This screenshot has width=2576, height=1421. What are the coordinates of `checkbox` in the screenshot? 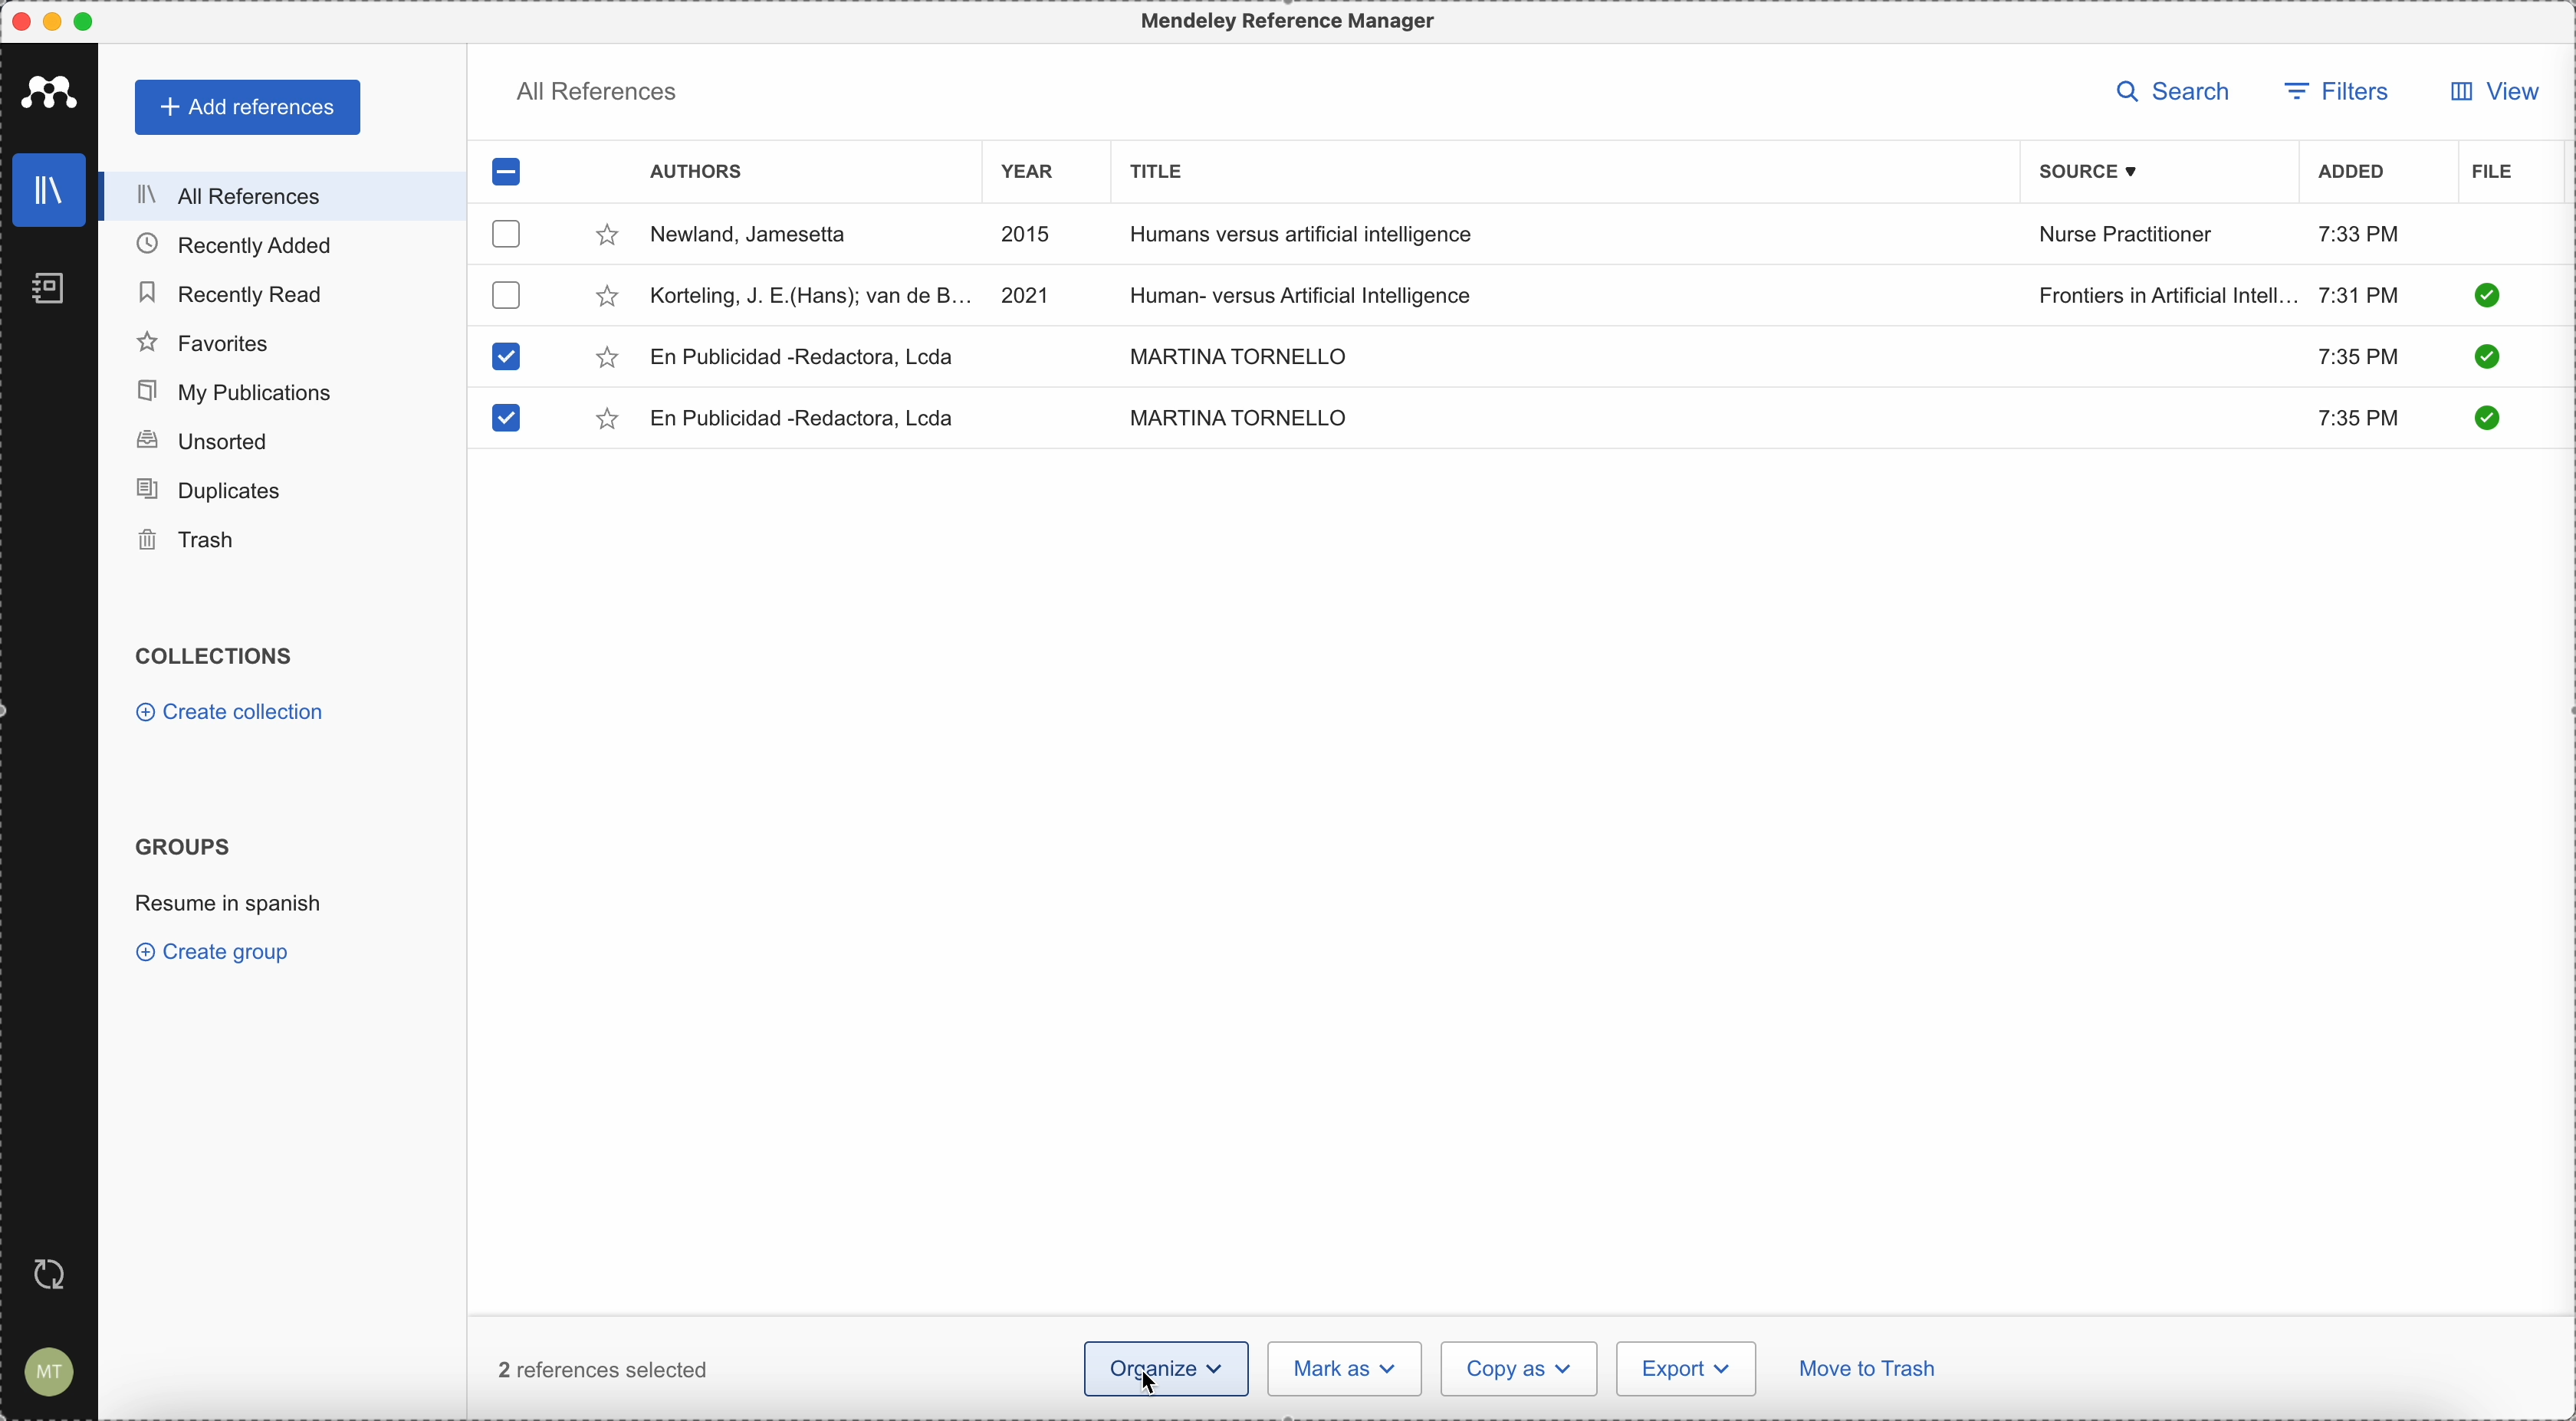 It's located at (503, 294).